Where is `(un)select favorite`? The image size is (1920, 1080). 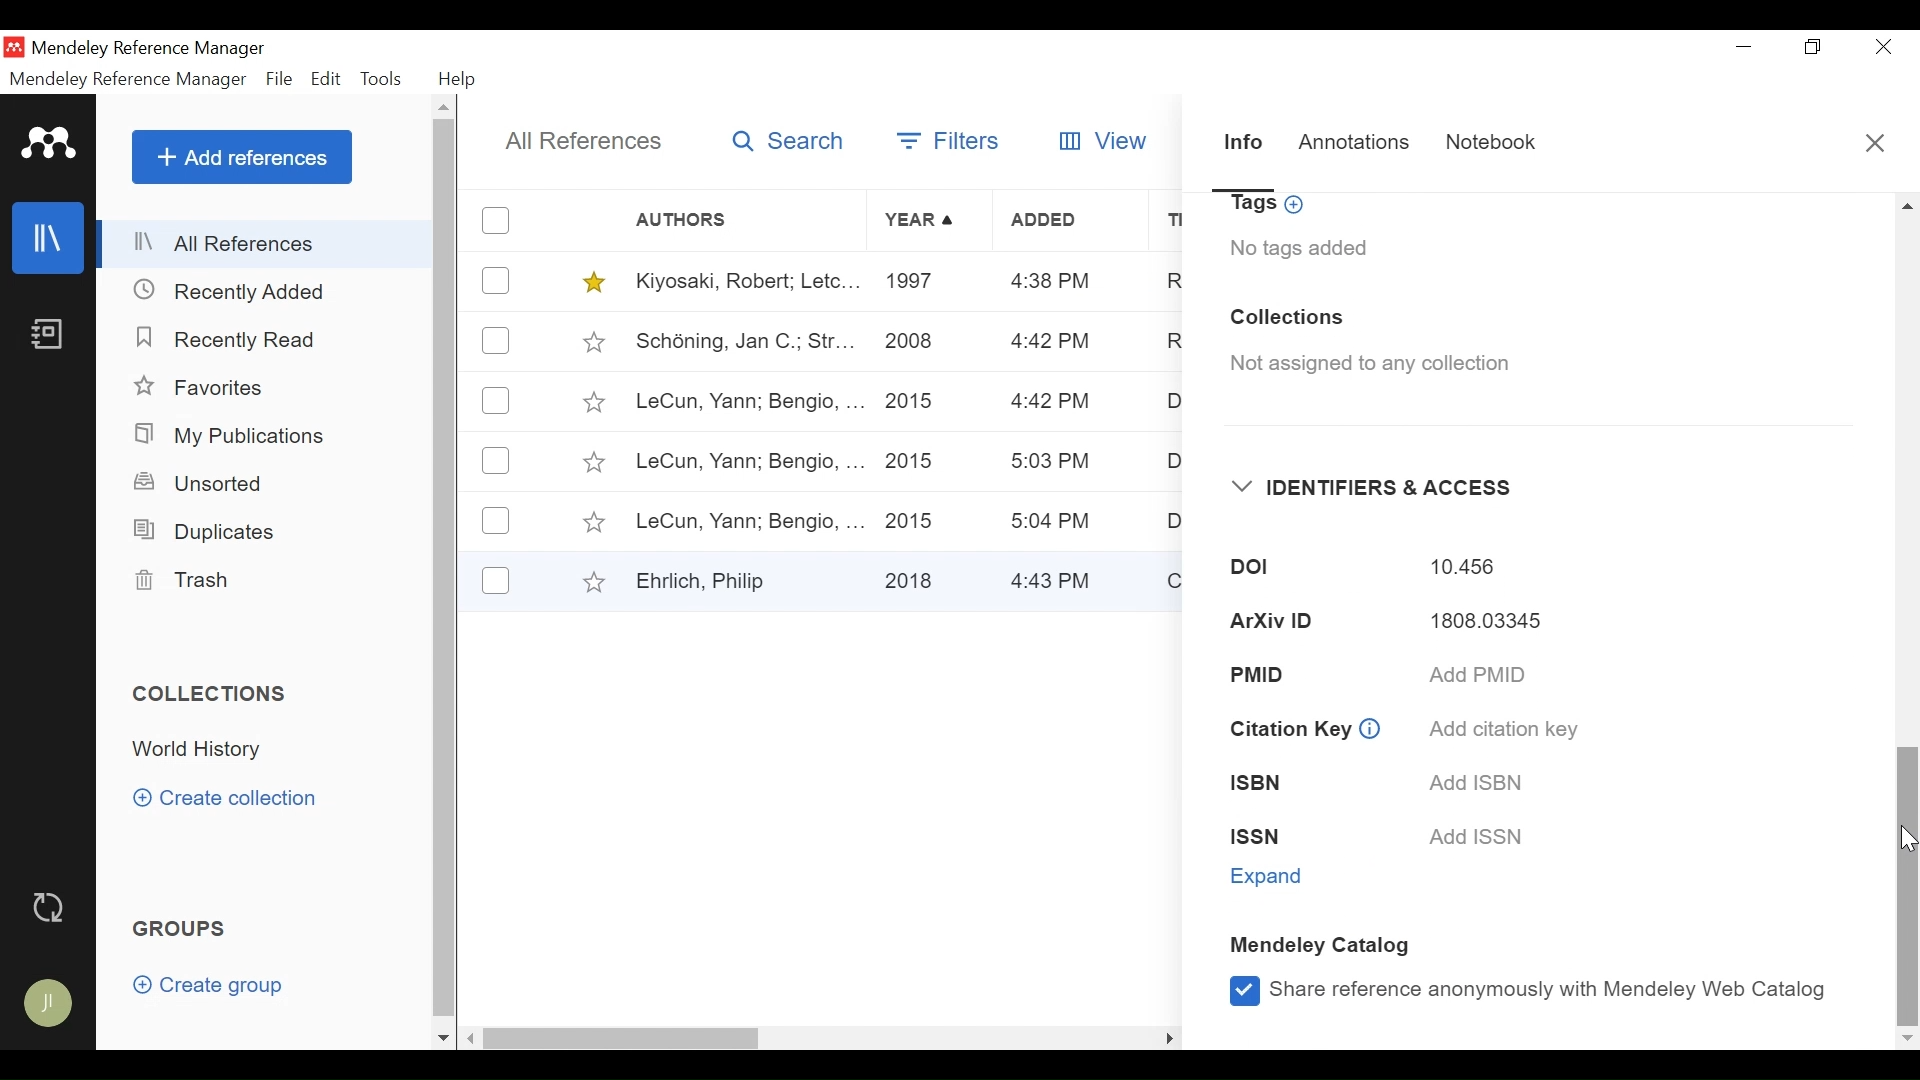 (un)select favorite is located at coordinates (591, 463).